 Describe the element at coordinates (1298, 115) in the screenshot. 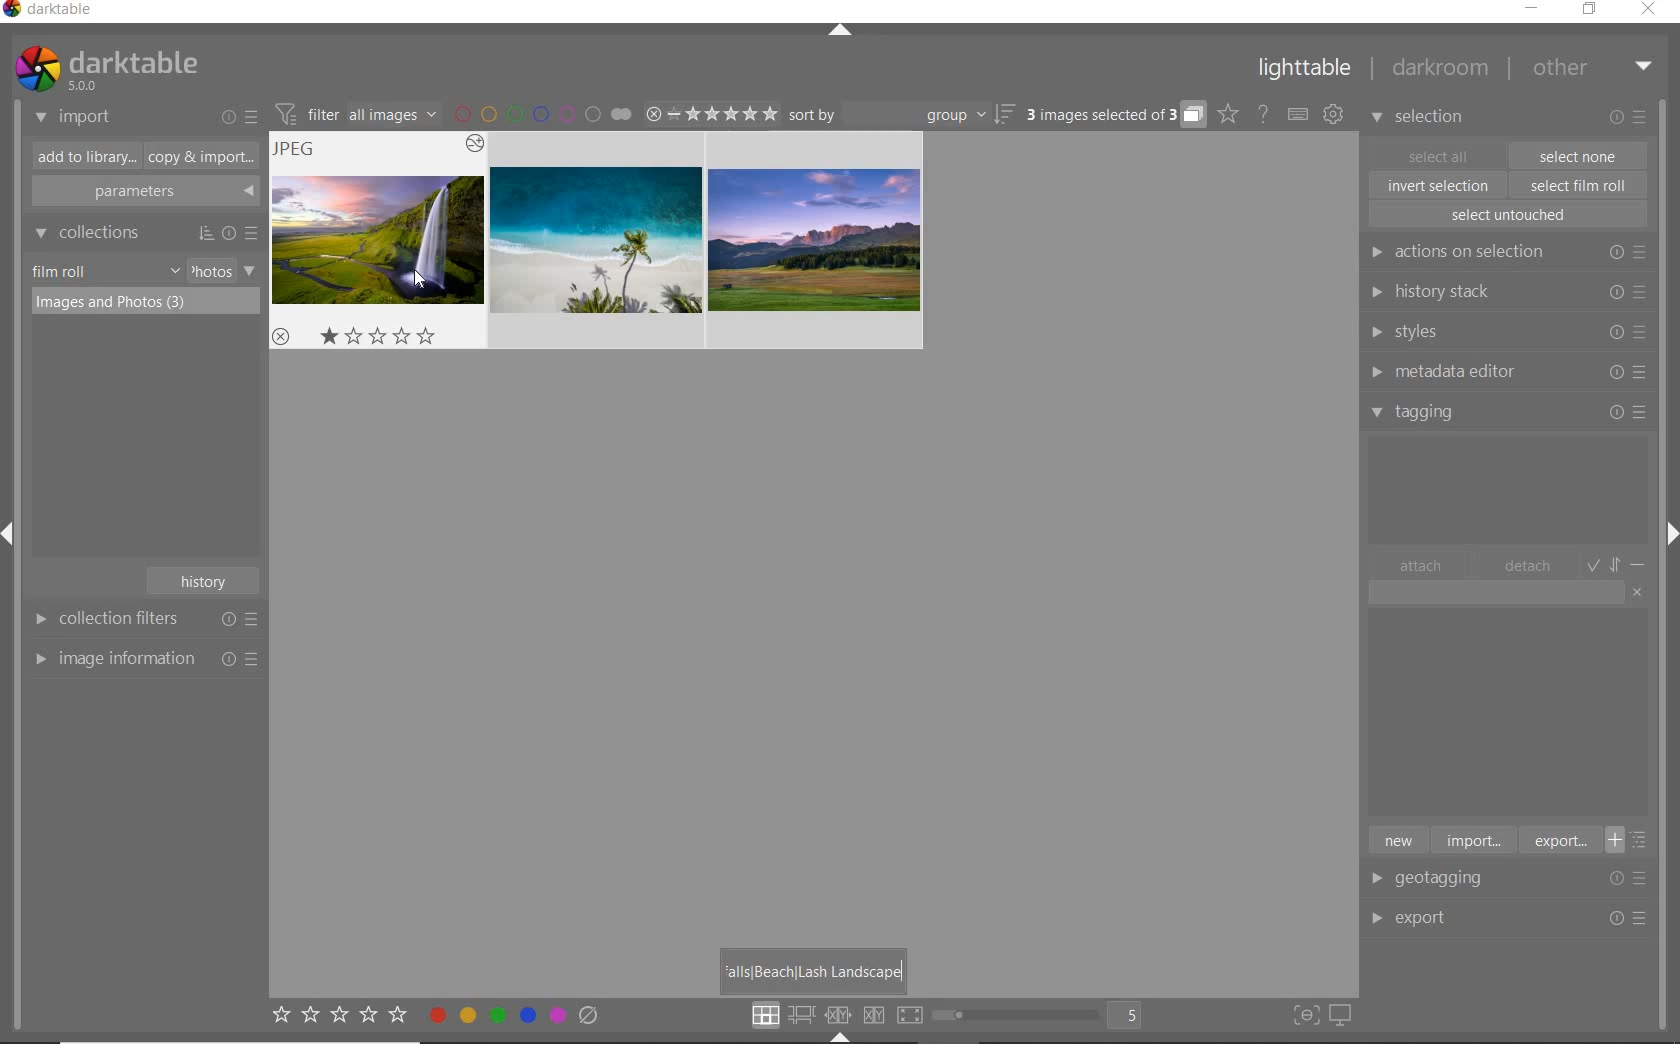

I see `set keyboard shortcut` at that location.